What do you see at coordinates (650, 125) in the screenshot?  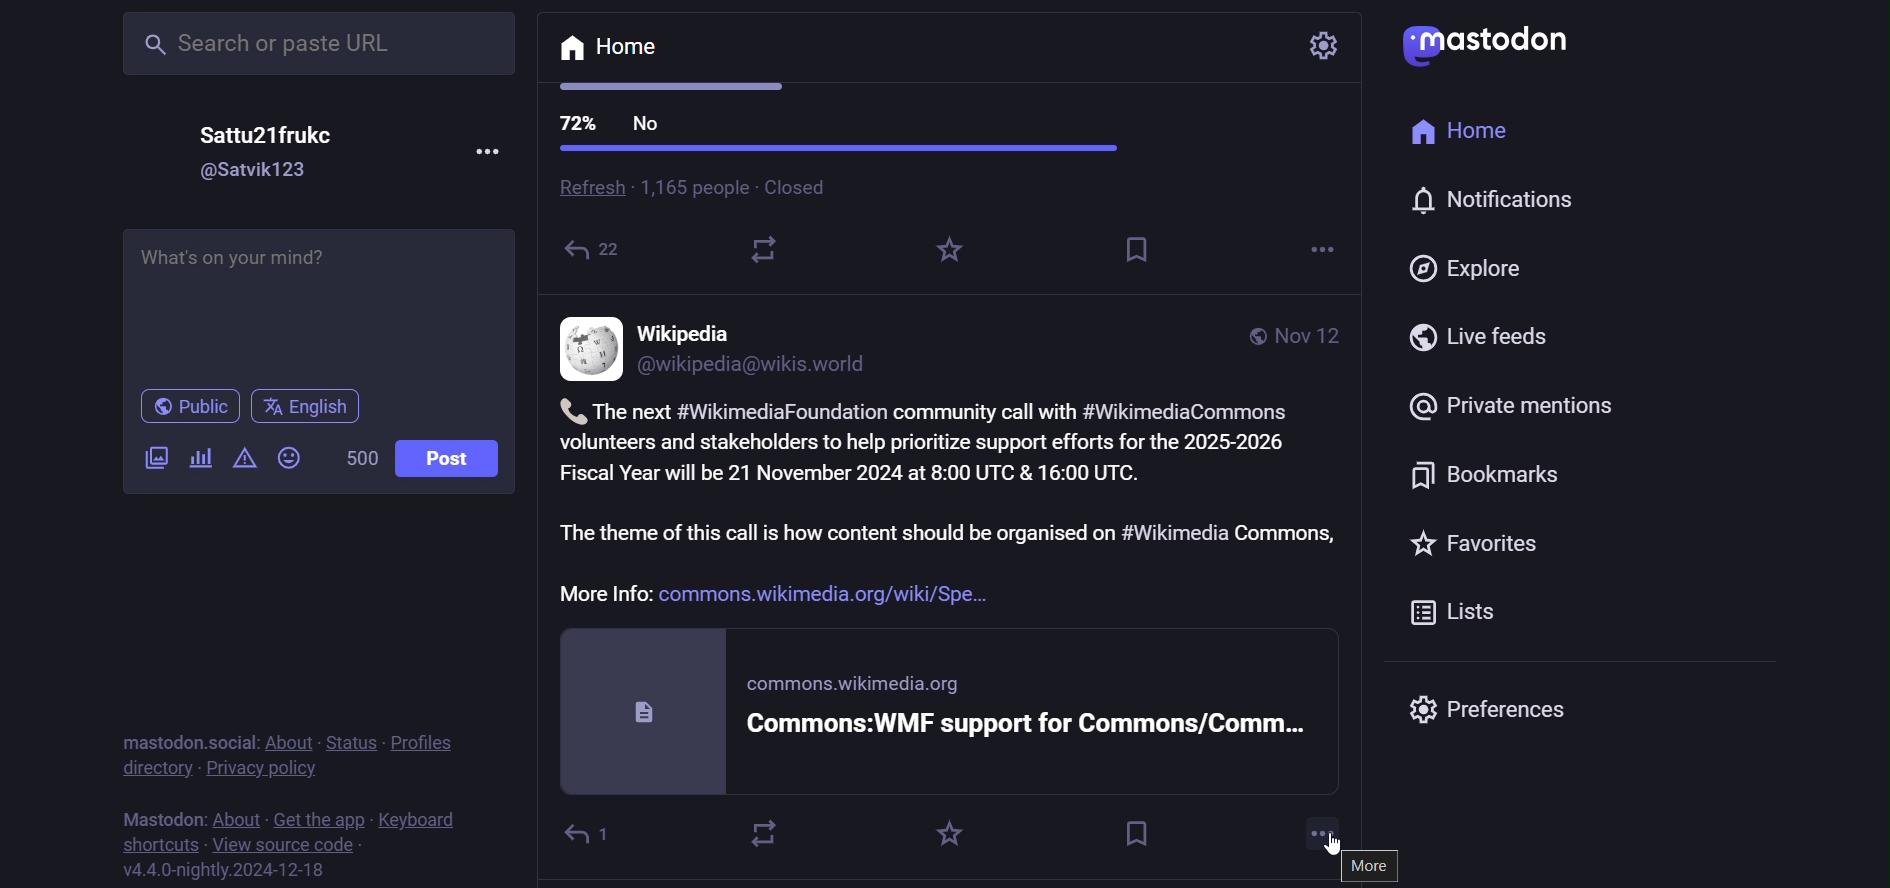 I see `No` at bounding box center [650, 125].